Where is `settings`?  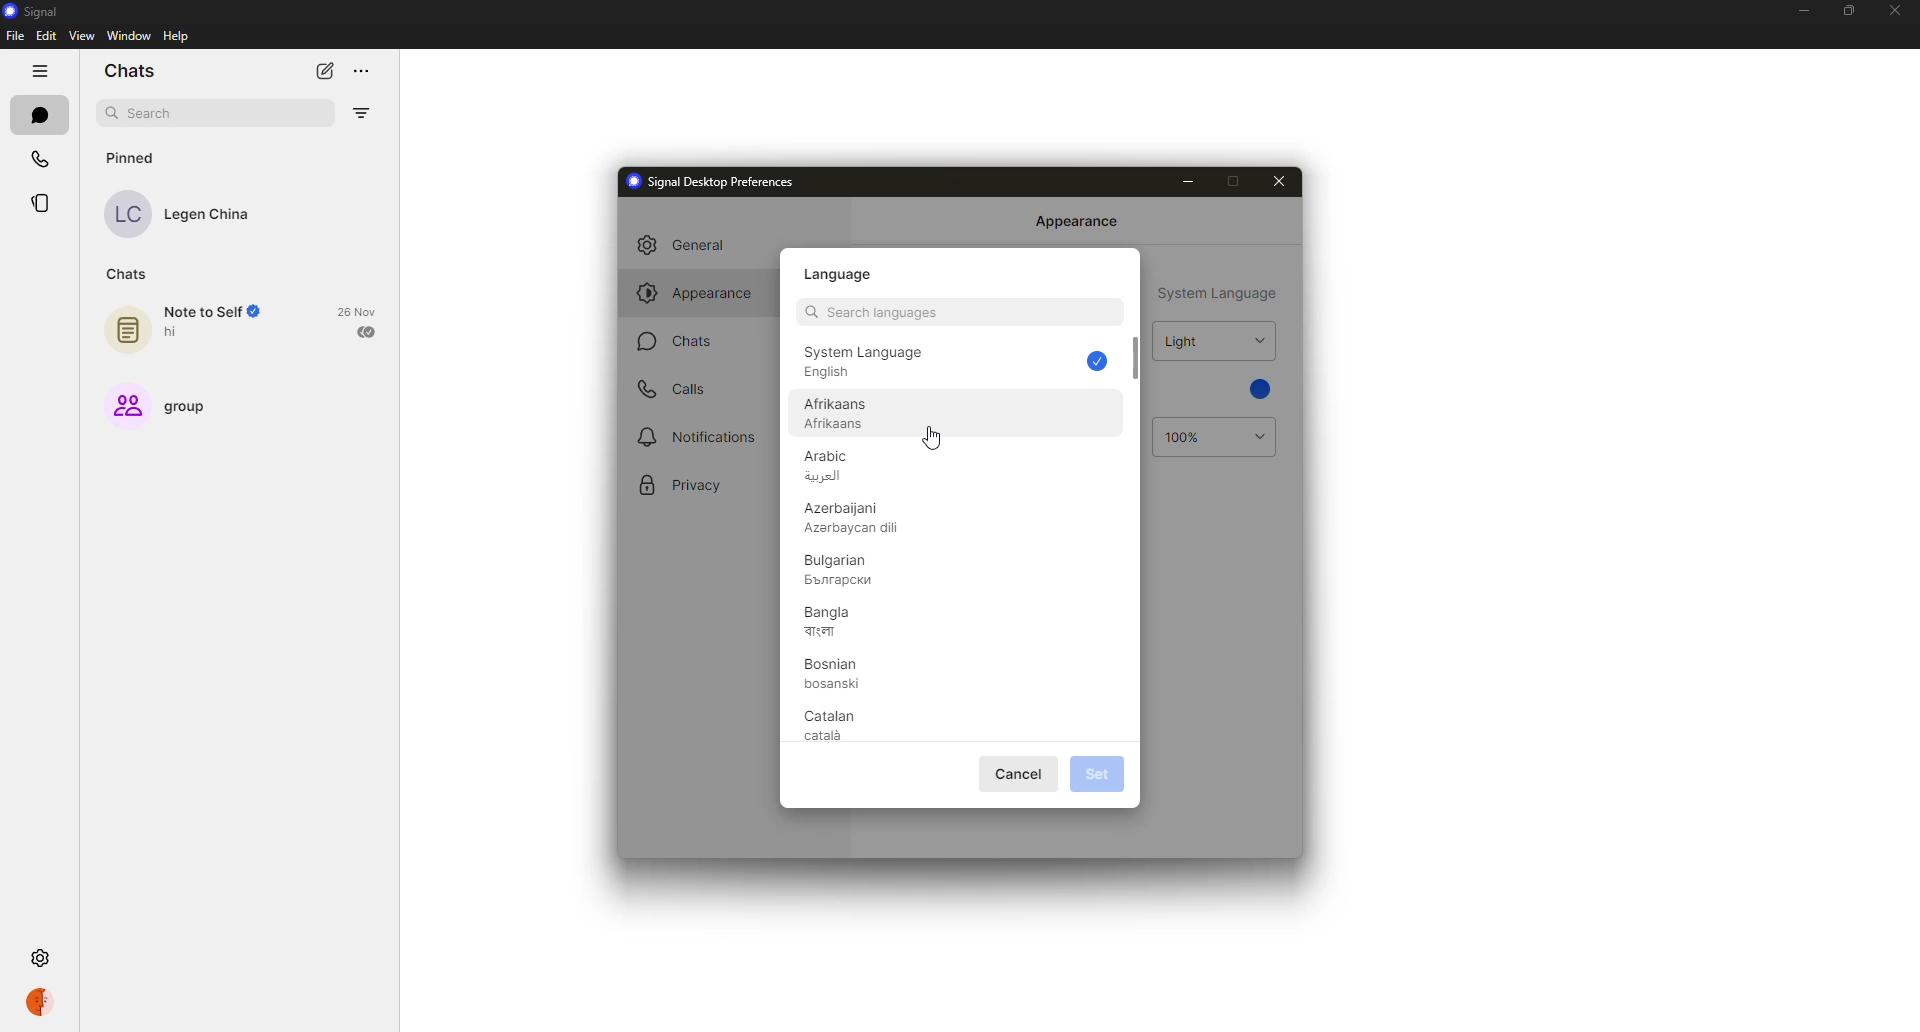 settings is located at coordinates (43, 958).